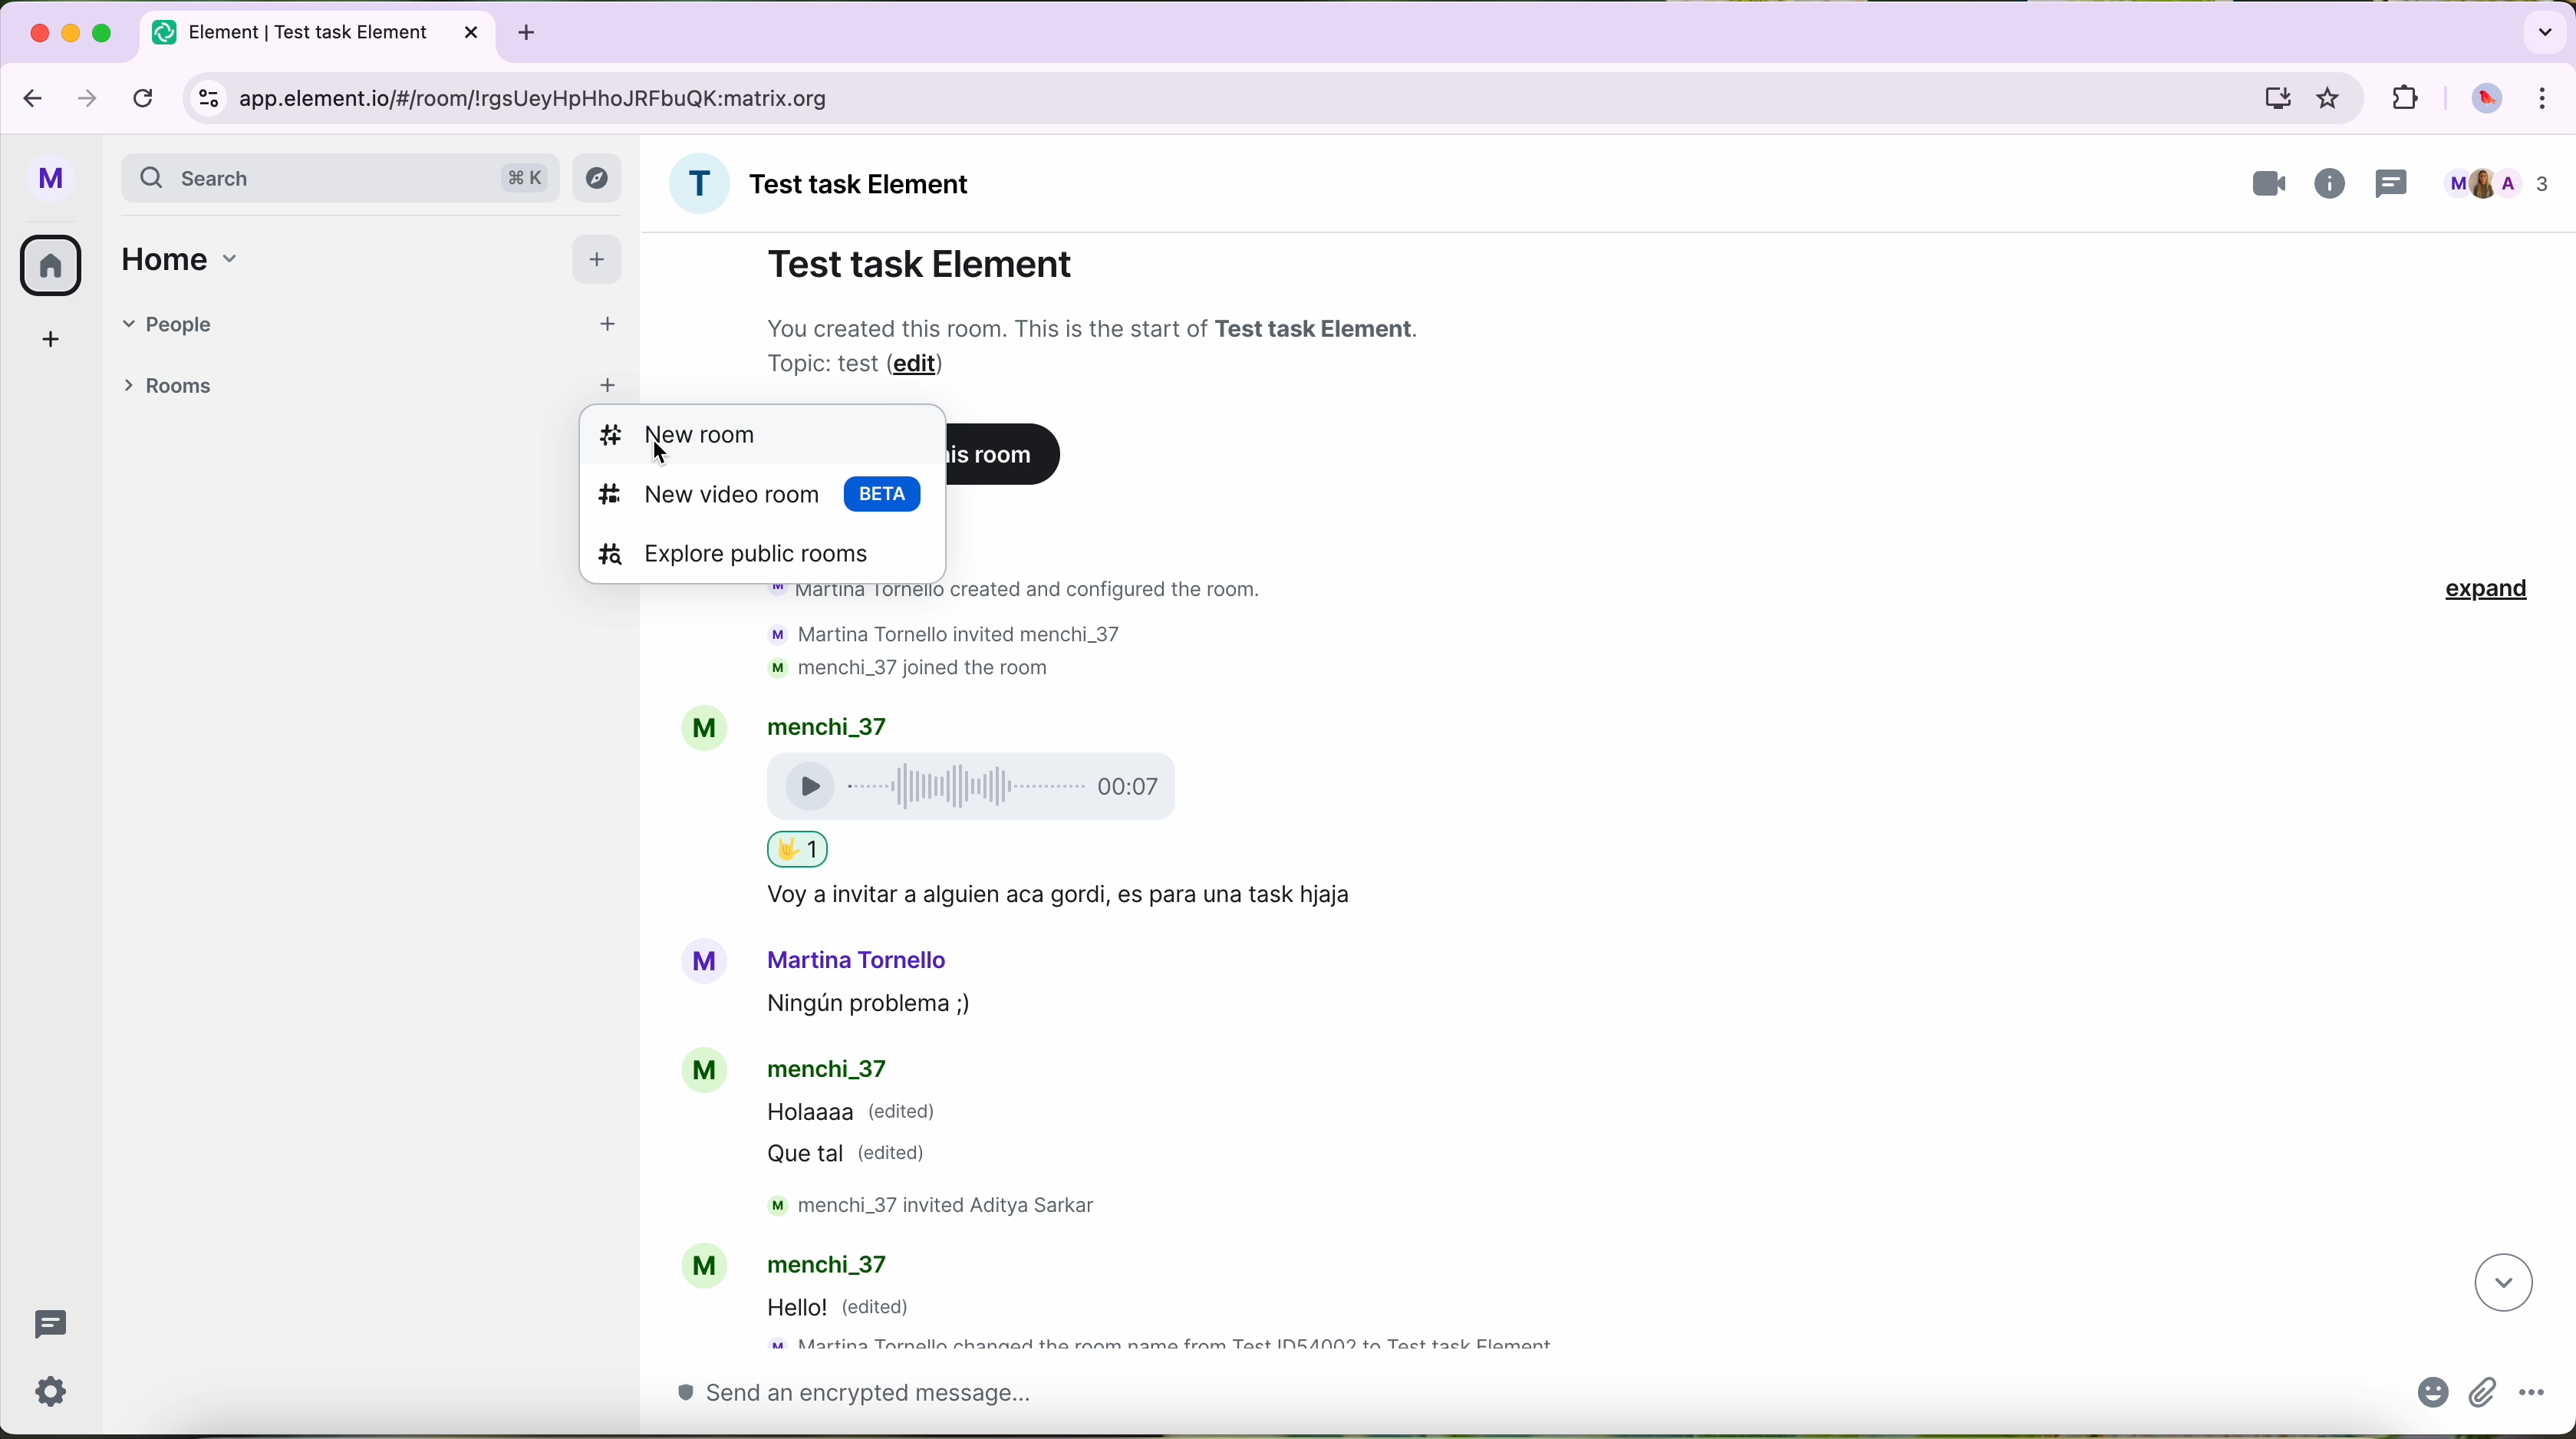 The height and width of the screenshot is (1439, 2576). Describe the element at coordinates (763, 499) in the screenshot. I see `new video room` at that location.